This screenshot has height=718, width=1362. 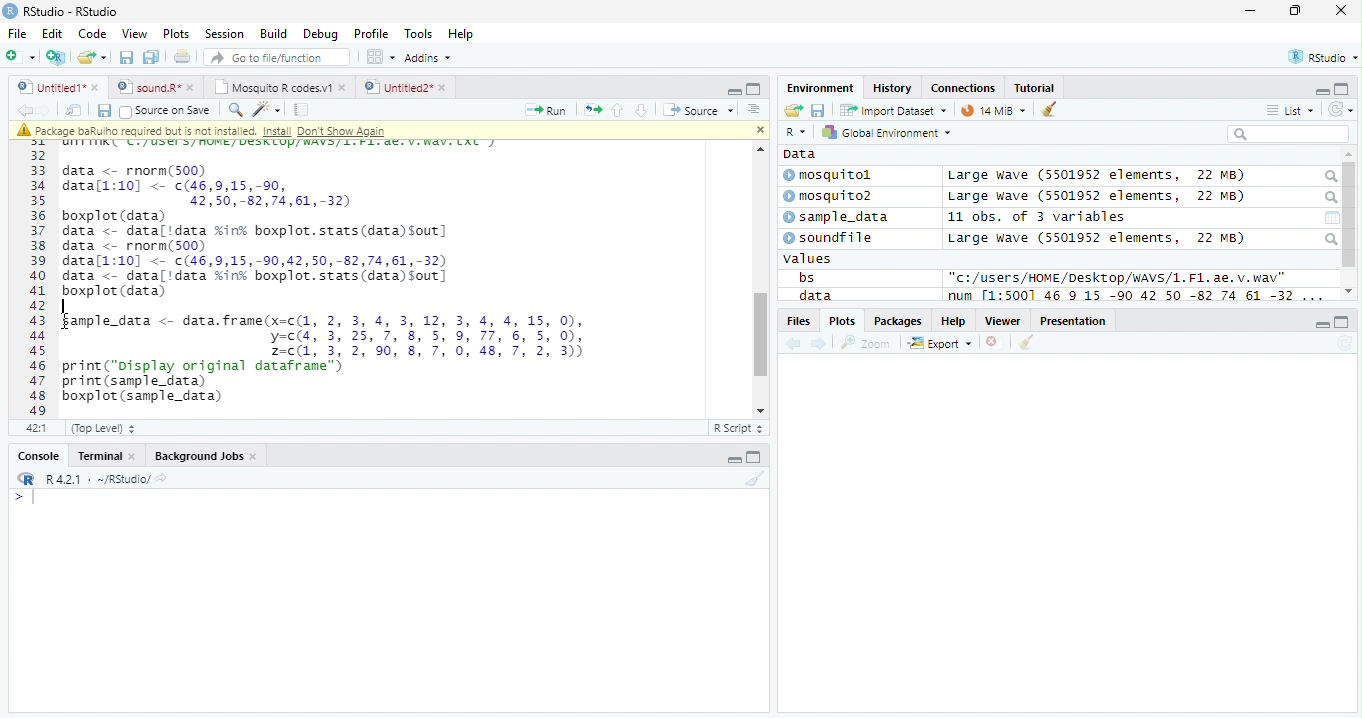 I want to click on 14 MiB, so click(x=993, y=110).